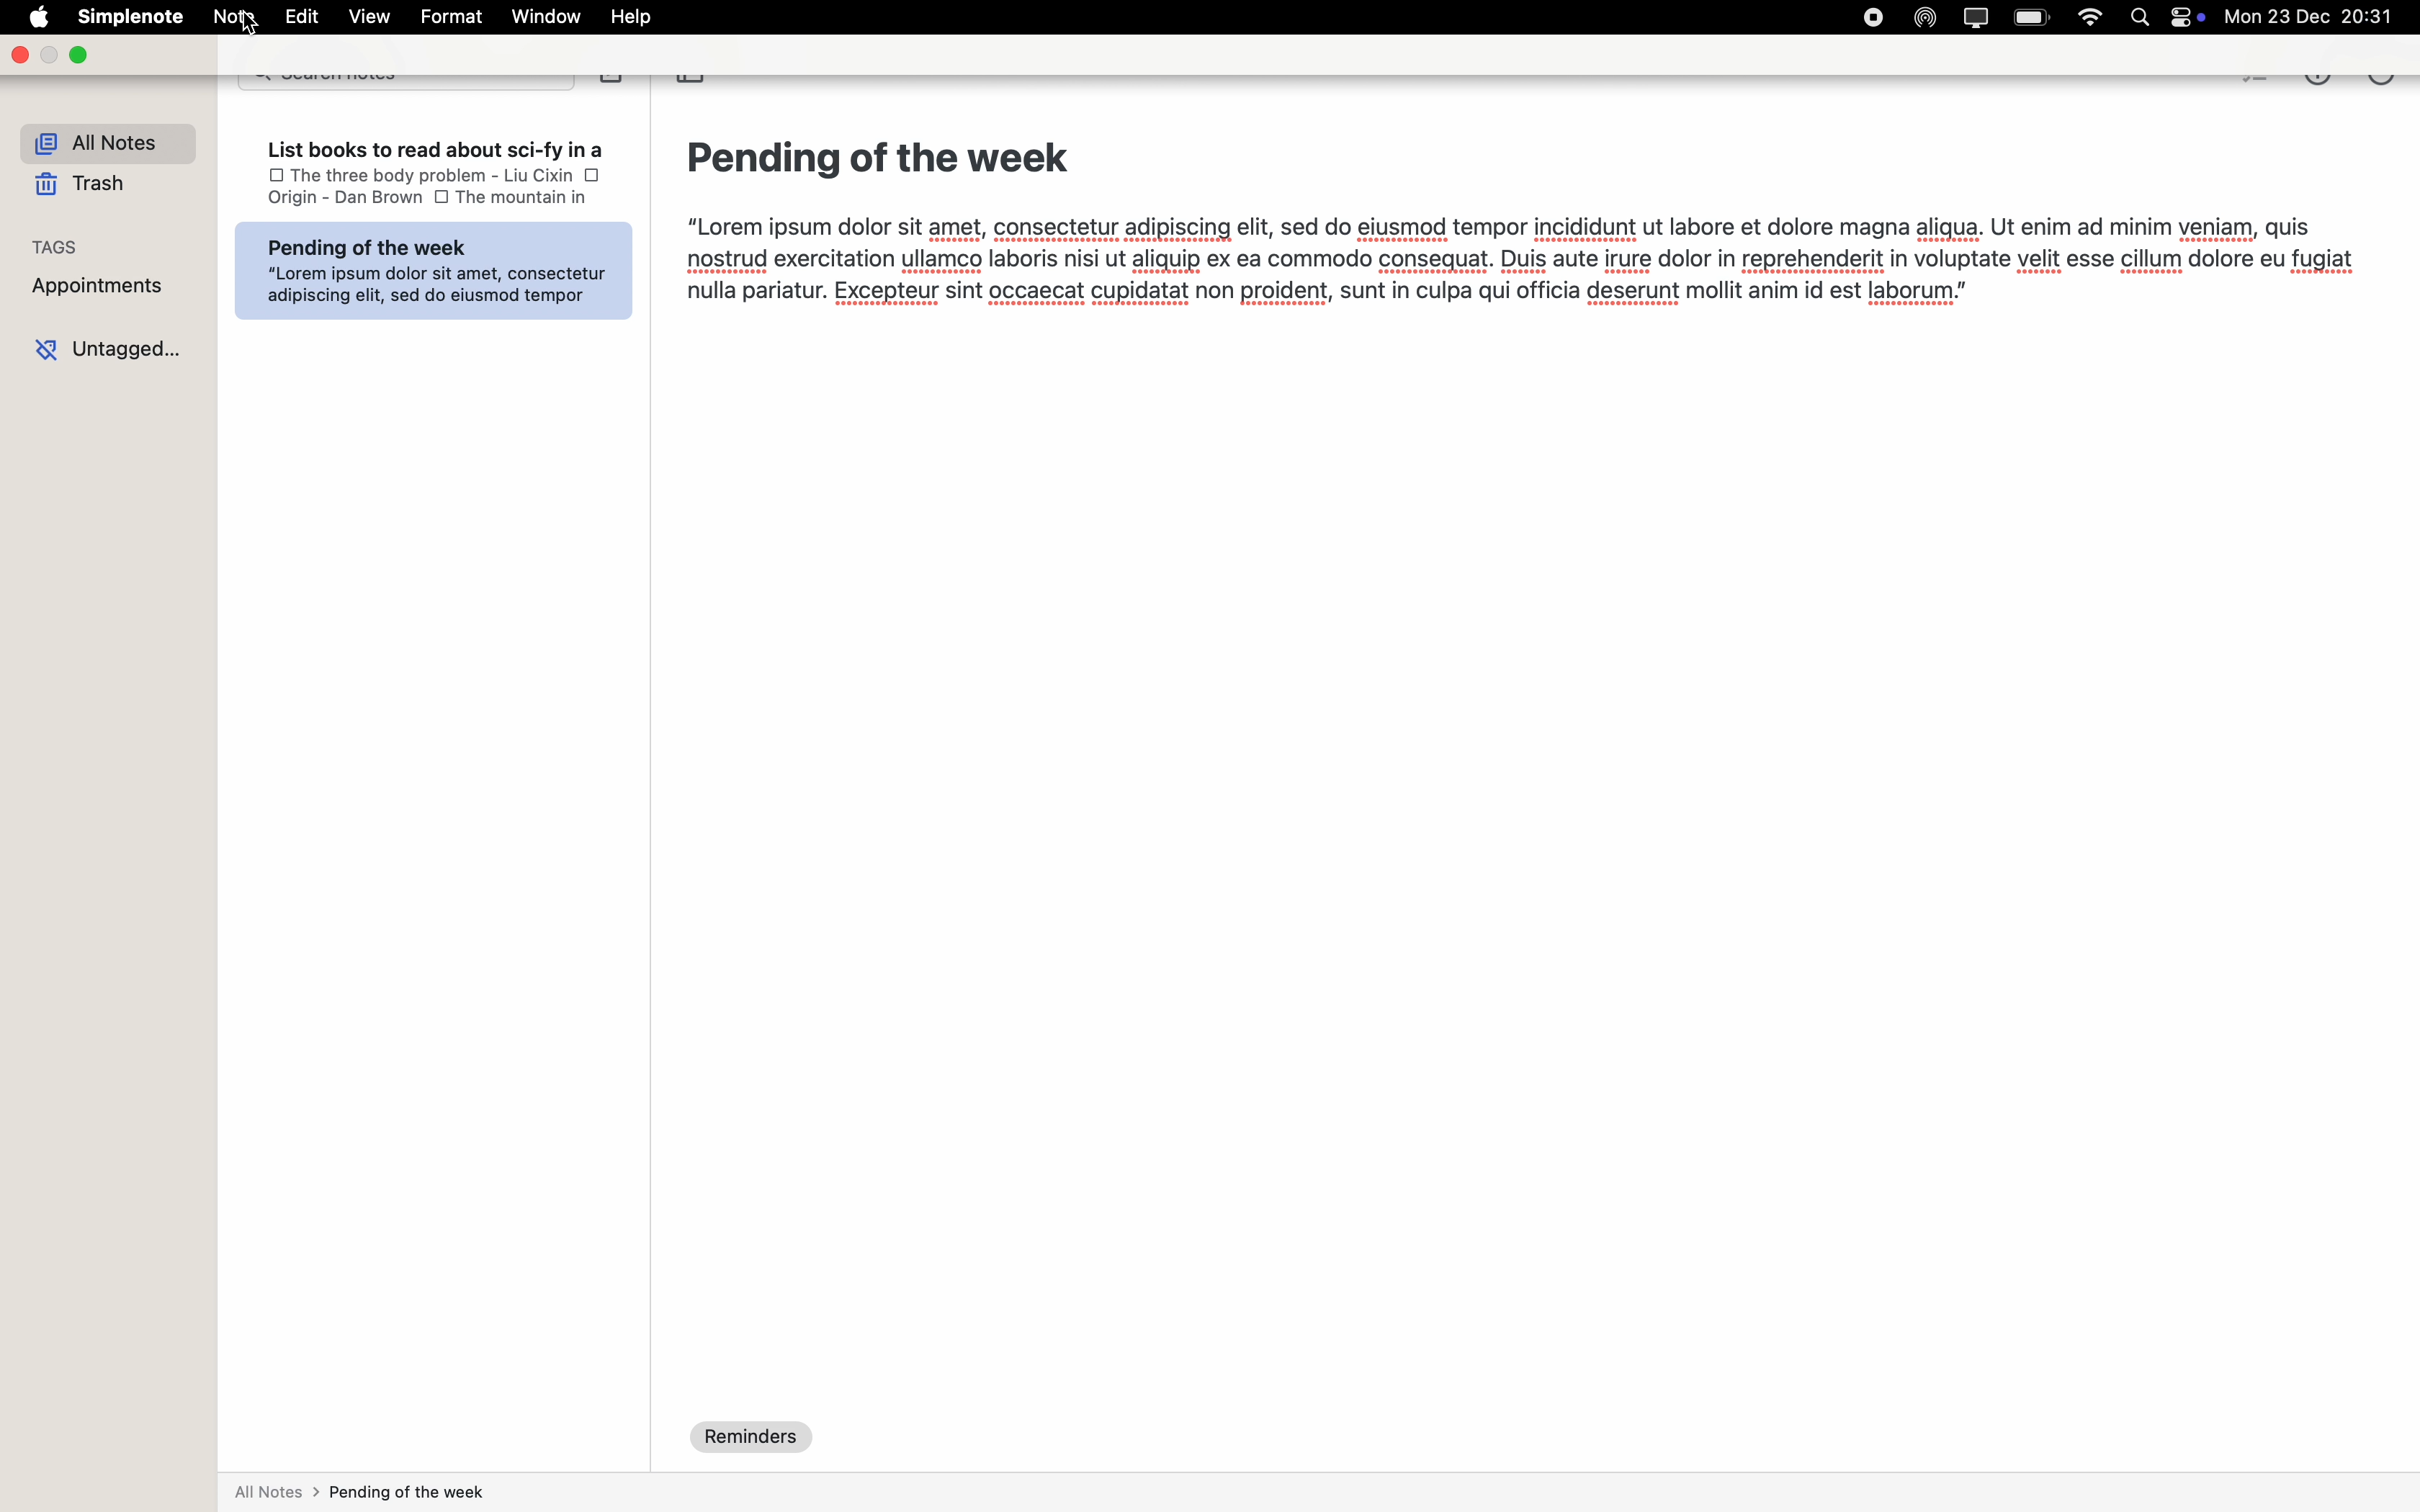 The height and width of the screenshot is (1512, 2420). What do you see at coordinates (592, 177) in the screenshot?
I see `checkbox` at bounding box center [592, 177].